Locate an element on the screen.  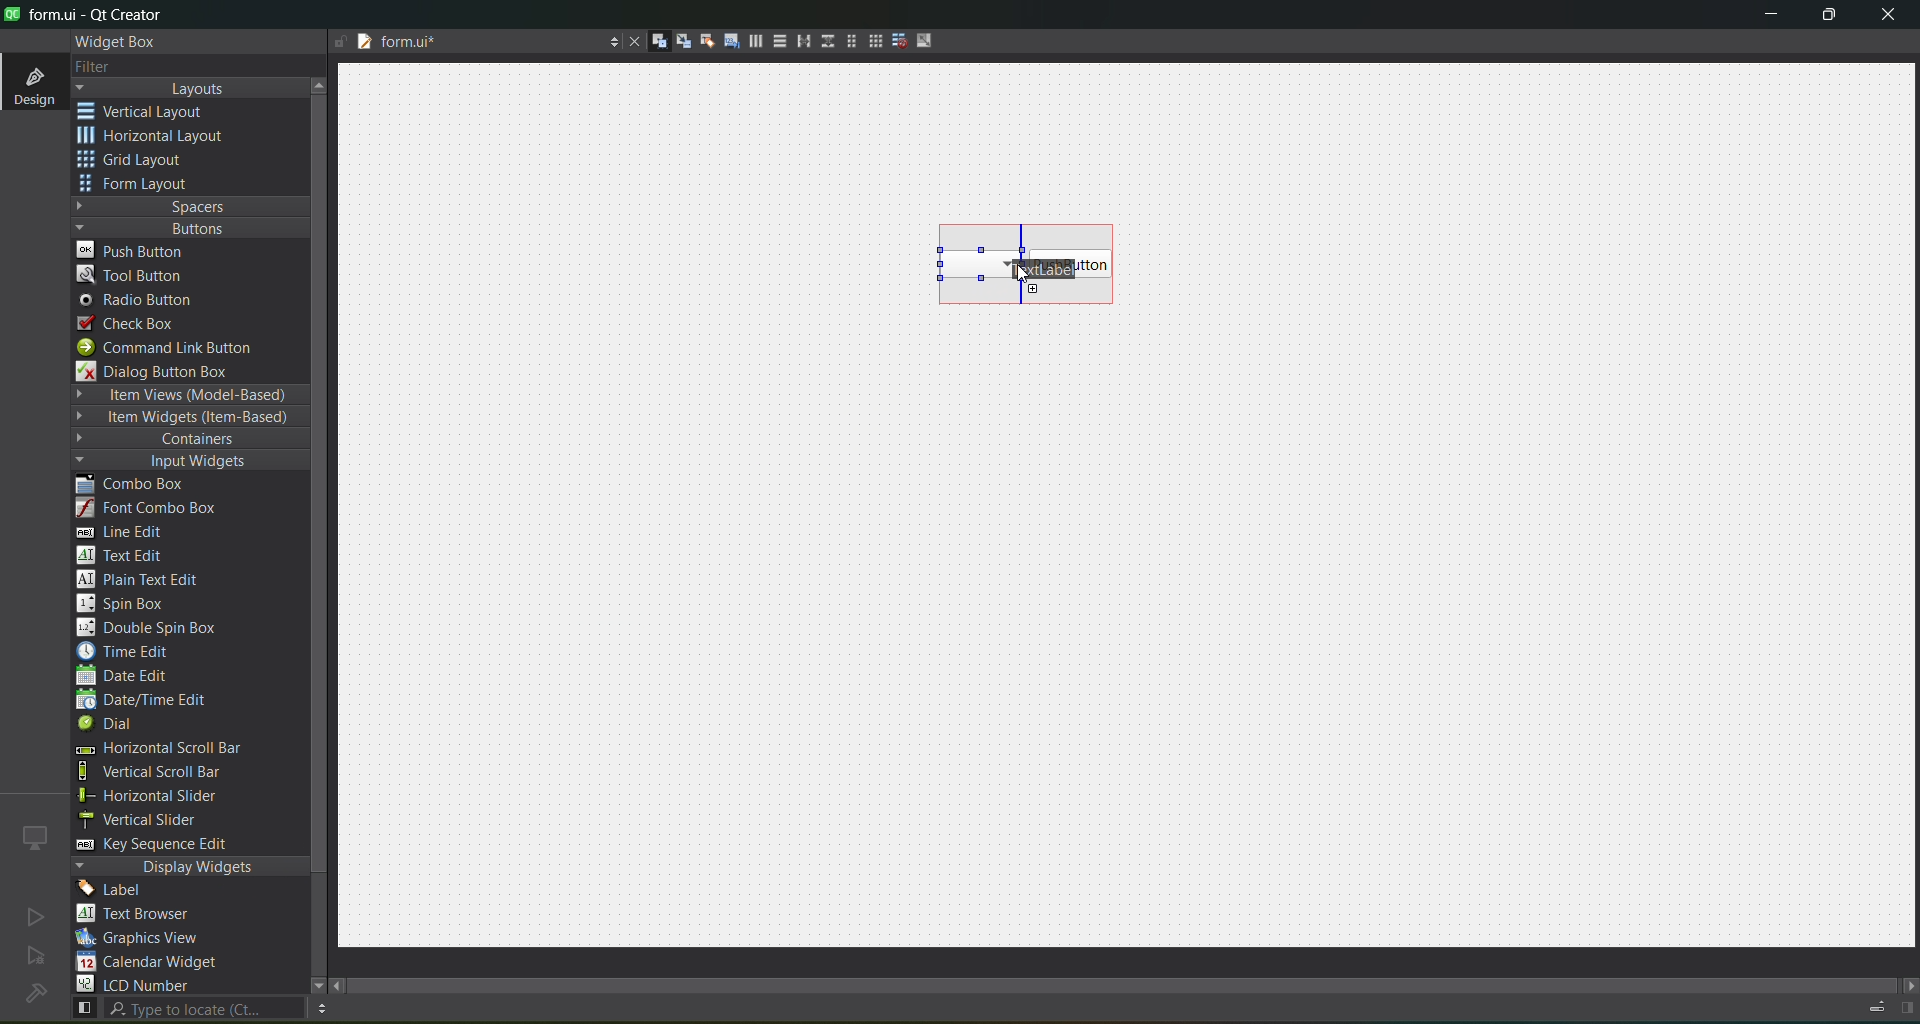
push is located at coordinates (133, 249).